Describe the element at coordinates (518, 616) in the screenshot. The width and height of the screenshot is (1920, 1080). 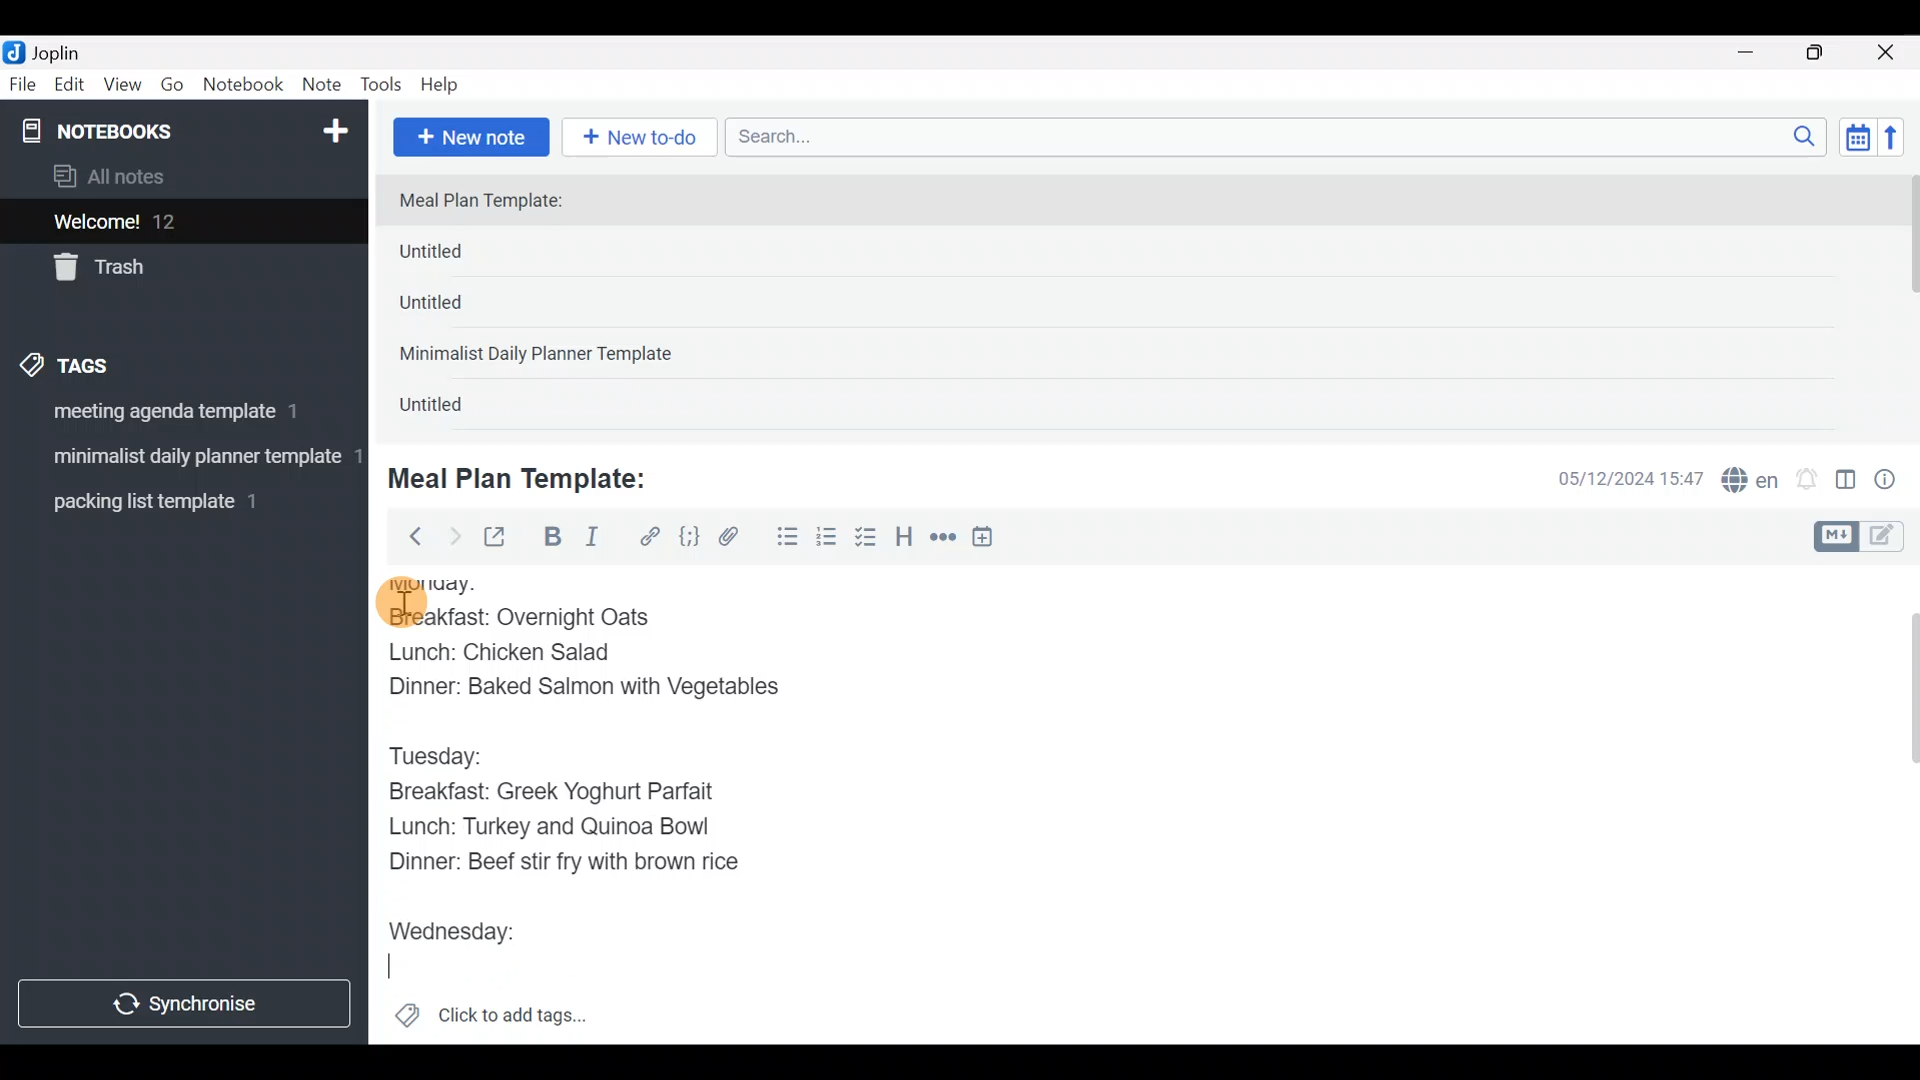
I see `Breakfast: Overnight Oats` at that location.